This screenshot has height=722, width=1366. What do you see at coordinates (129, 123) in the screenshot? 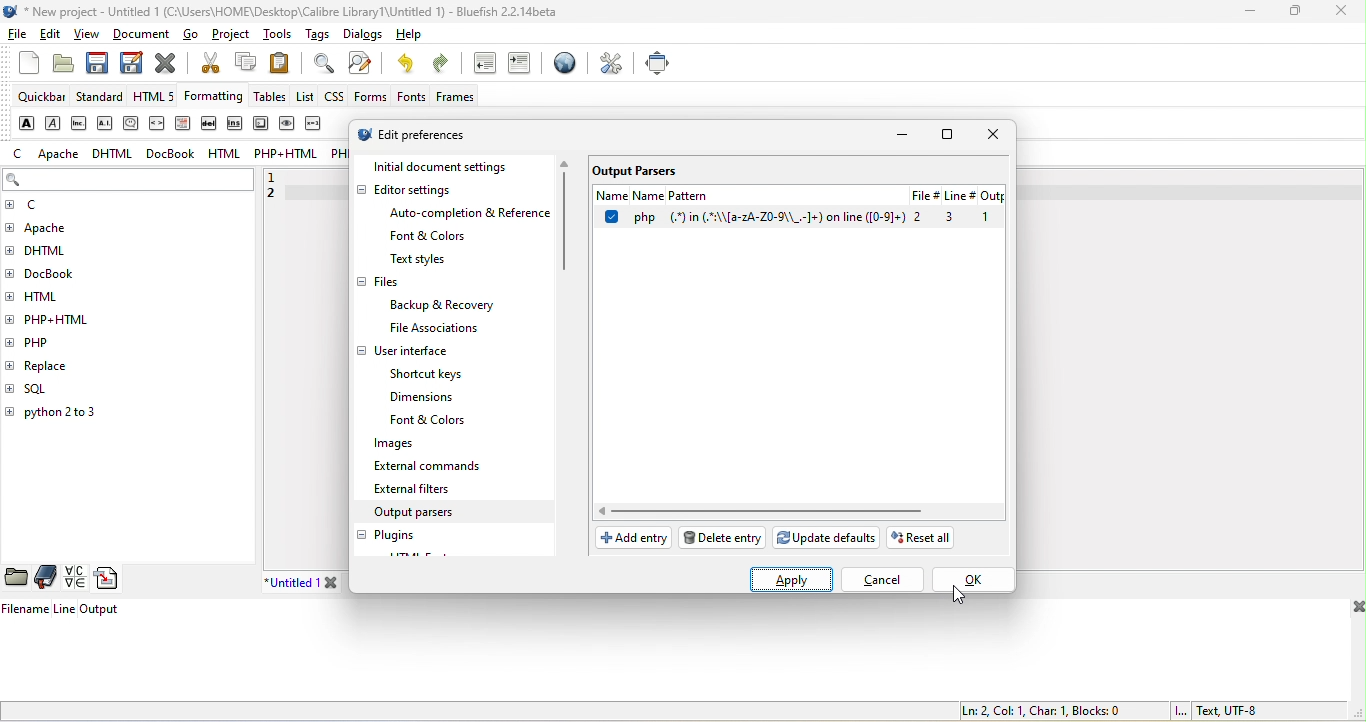
I see `citation` at bounding box center [129, 123].